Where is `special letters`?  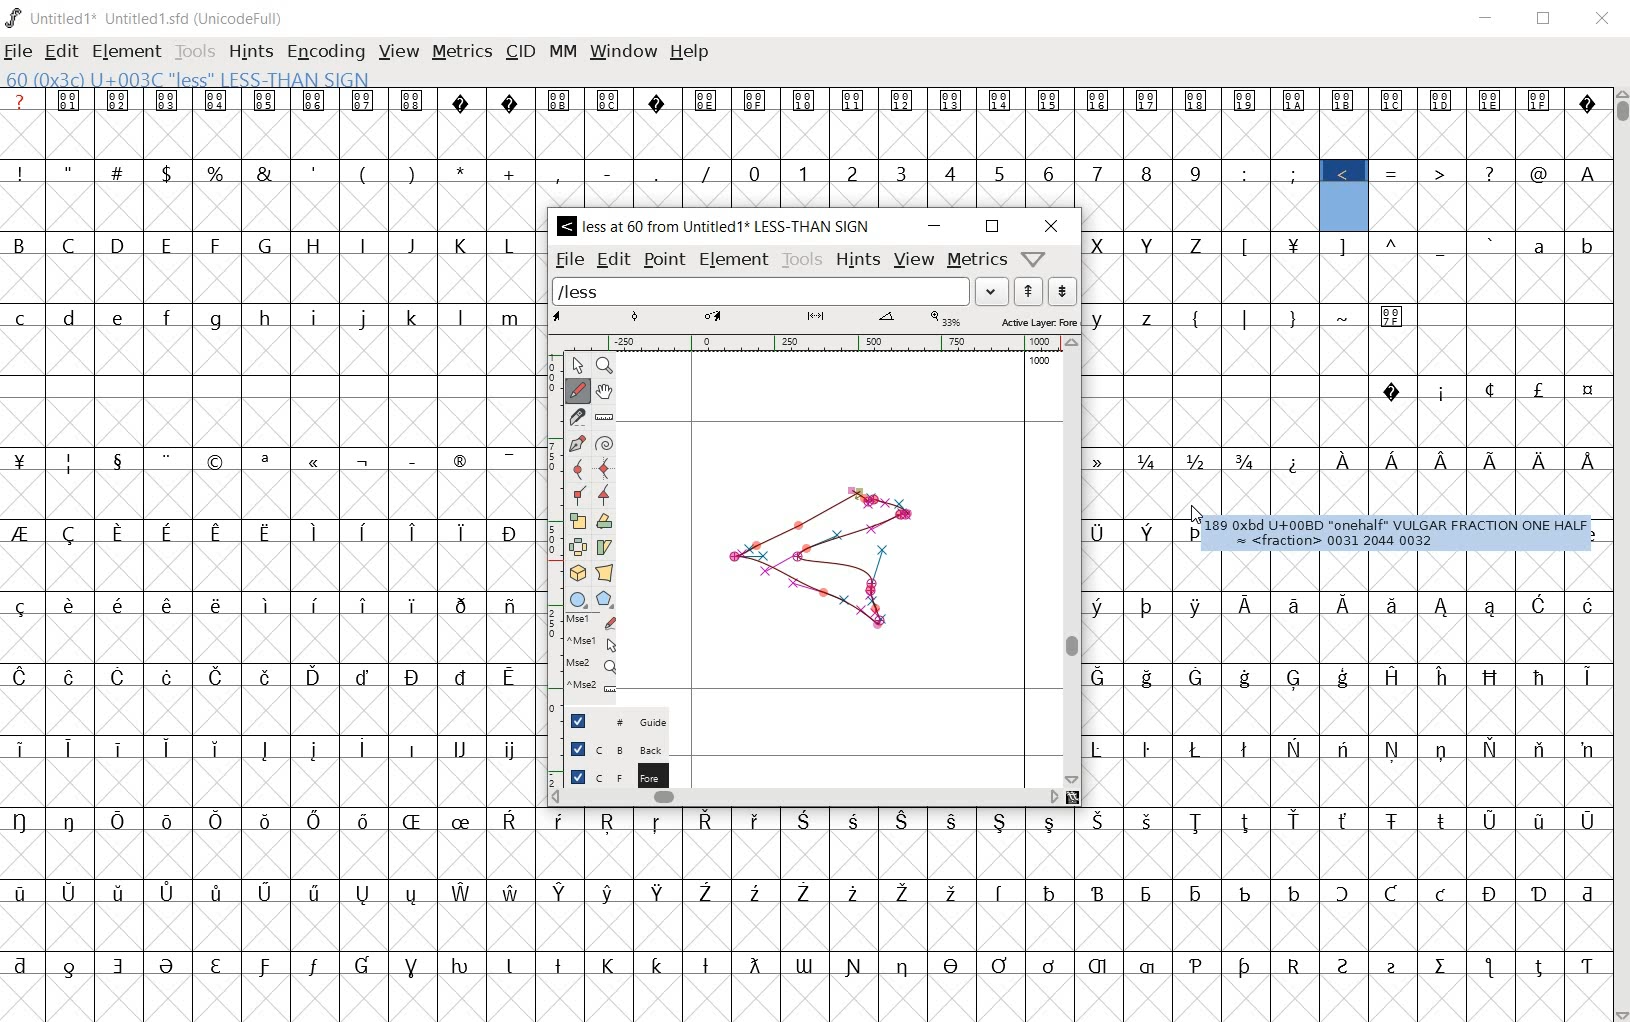 special letters is located at coordinates (277, 532).